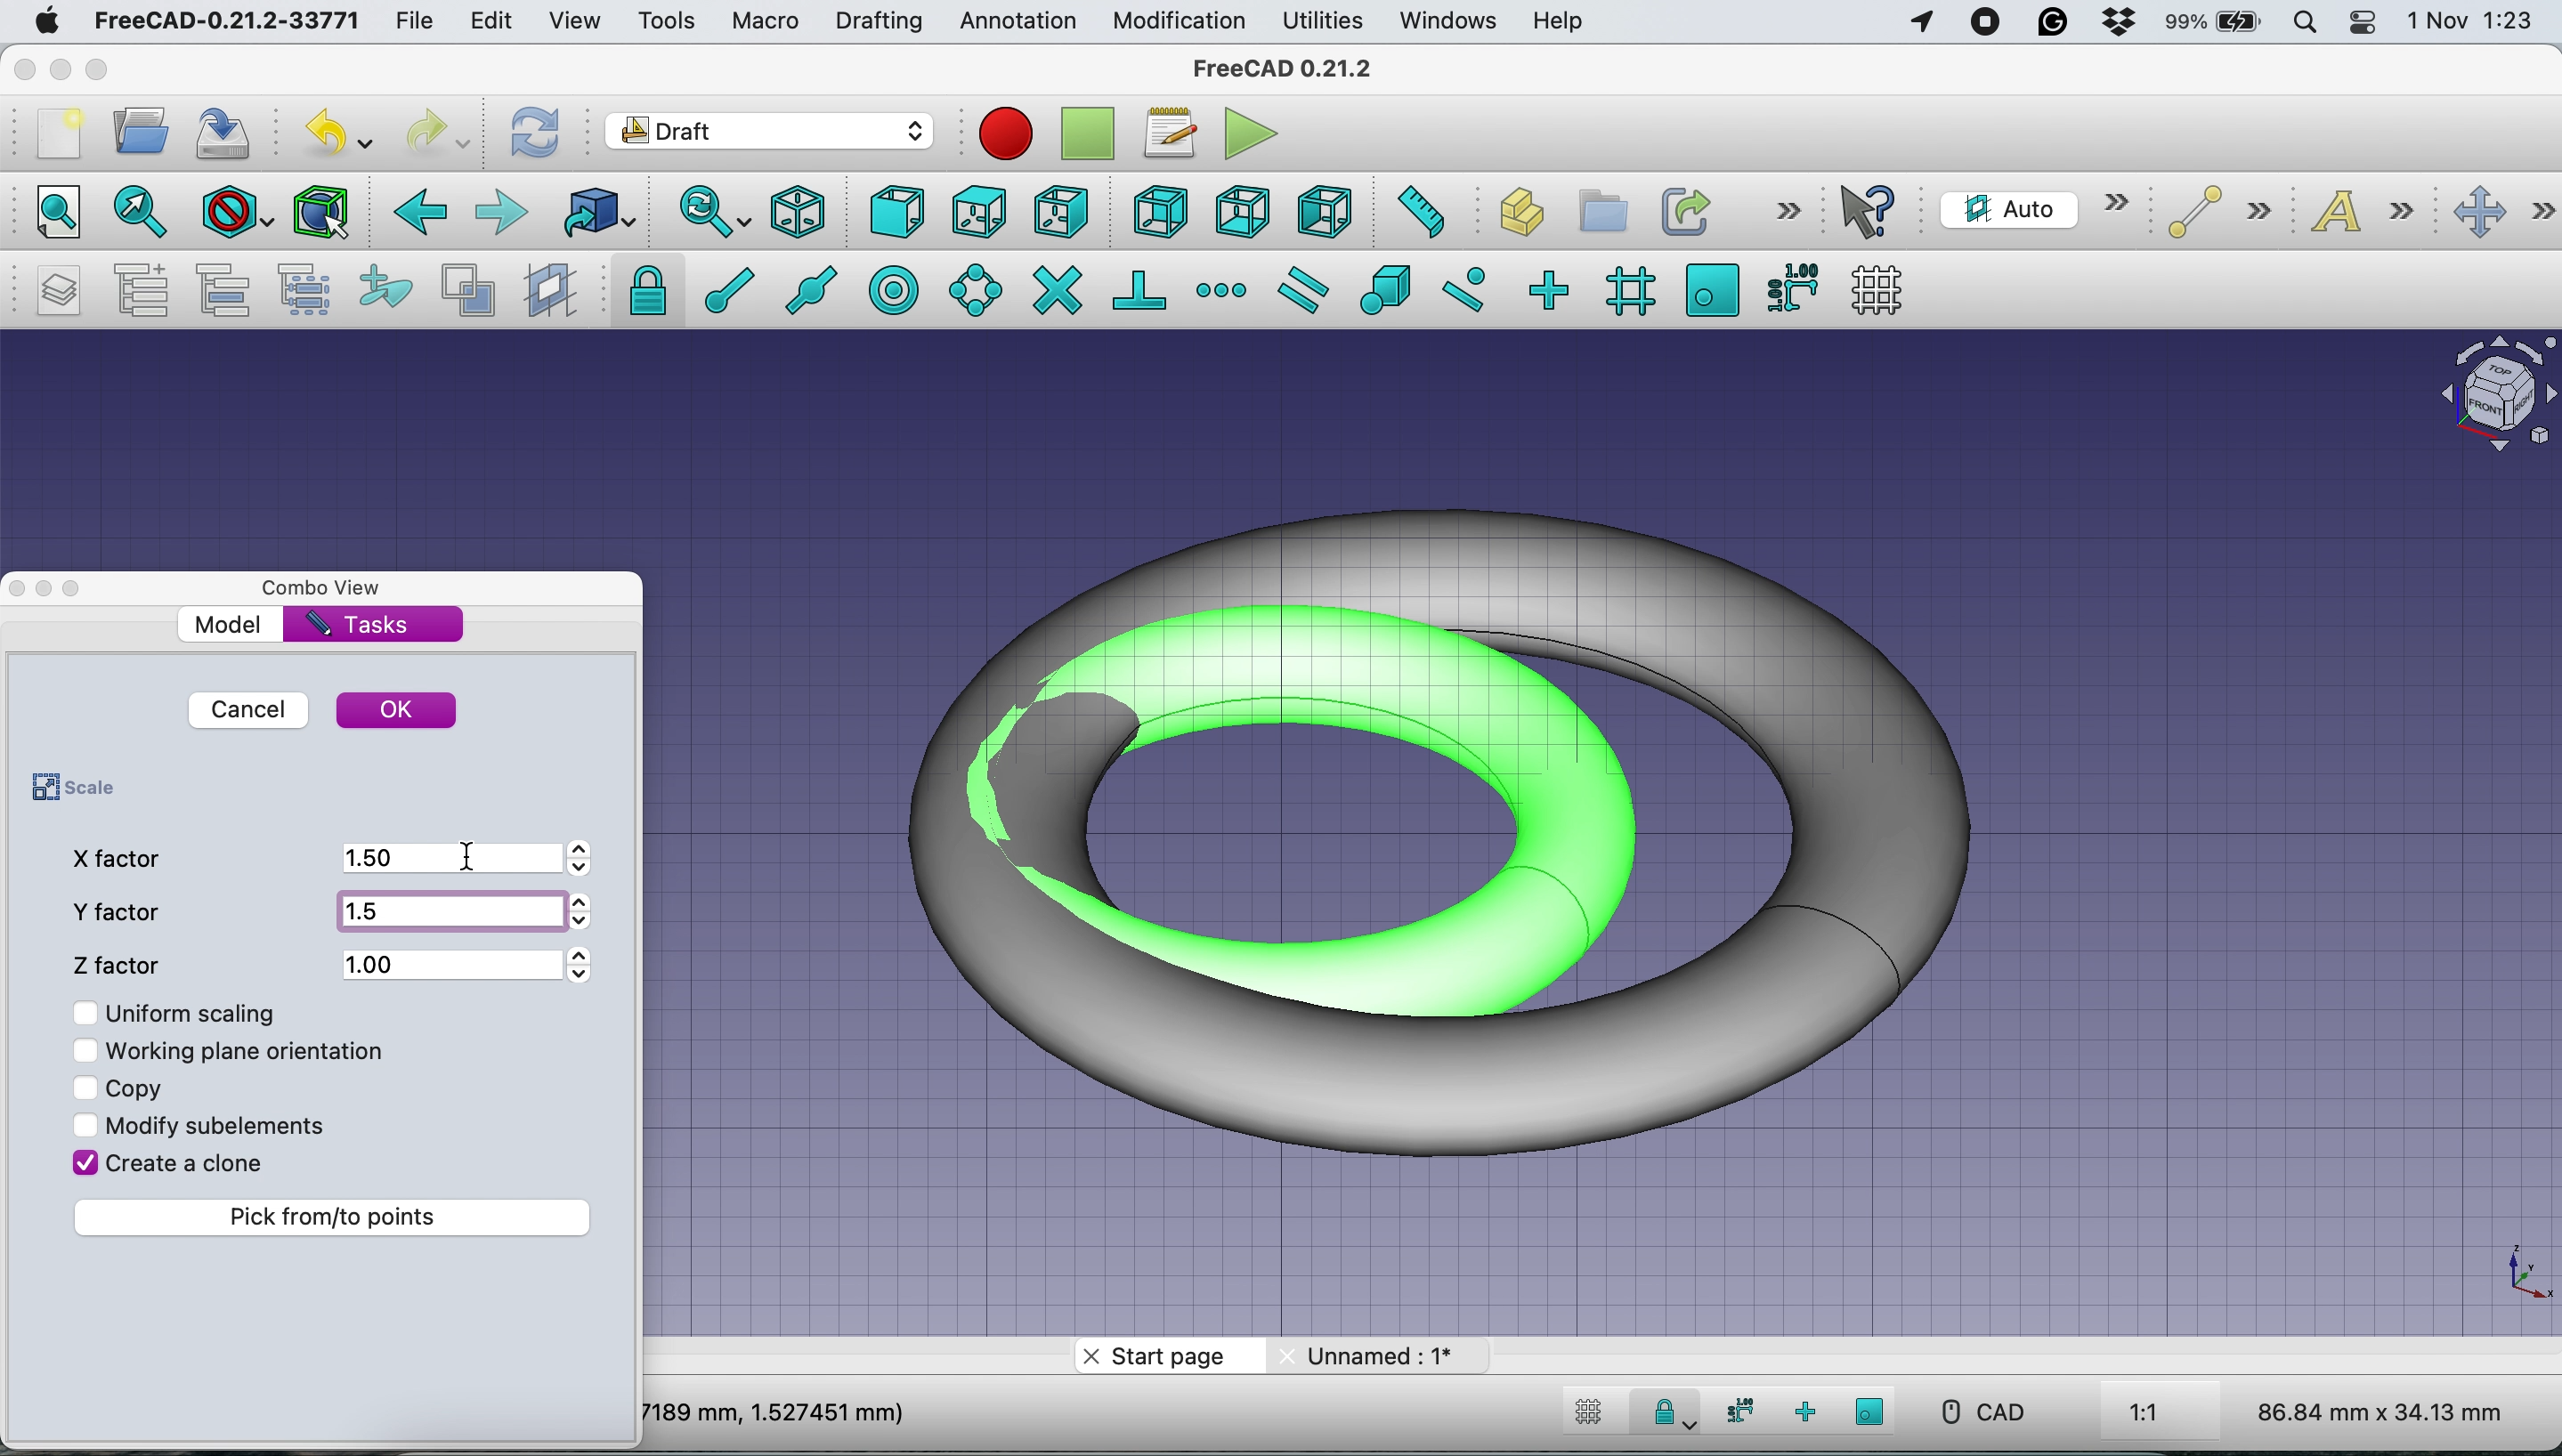 Image resolution: width=2562 pixels, height=1456 pixels. I want to click on forward, so click(503, 215).